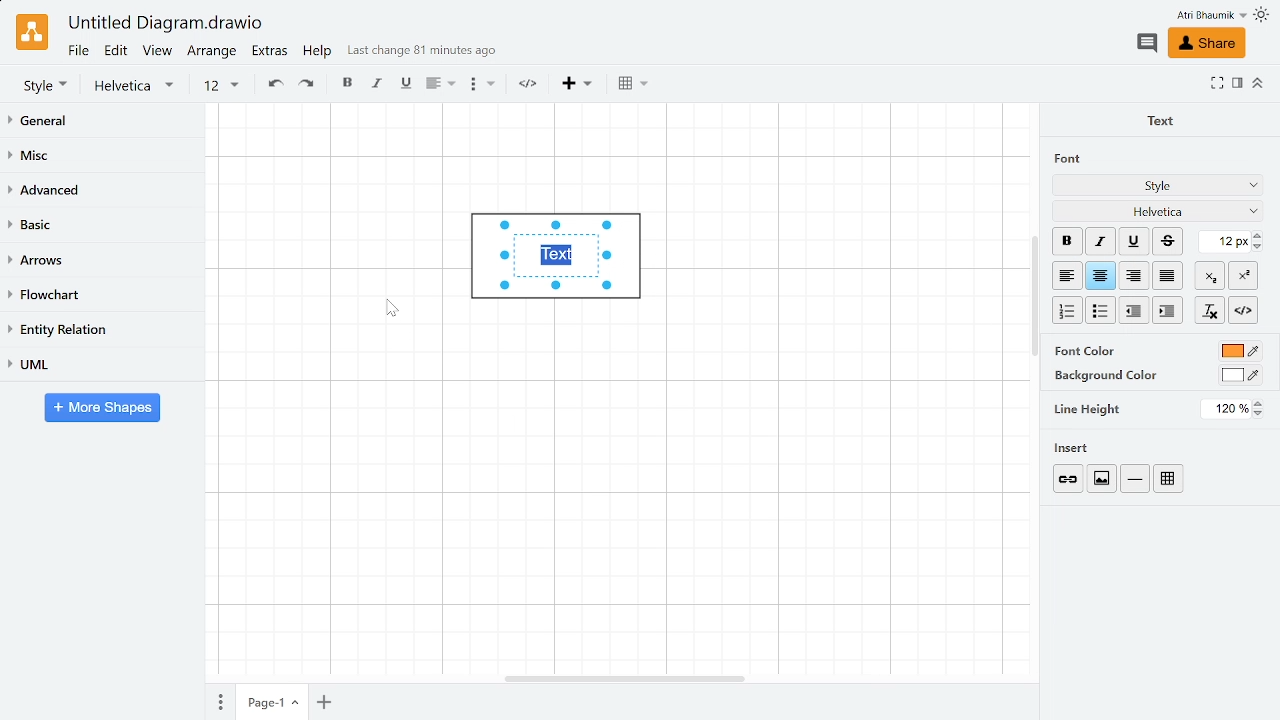 The width and height of the screenshot is (1280, 720). I want to click on Background color, so click(1241, 375).